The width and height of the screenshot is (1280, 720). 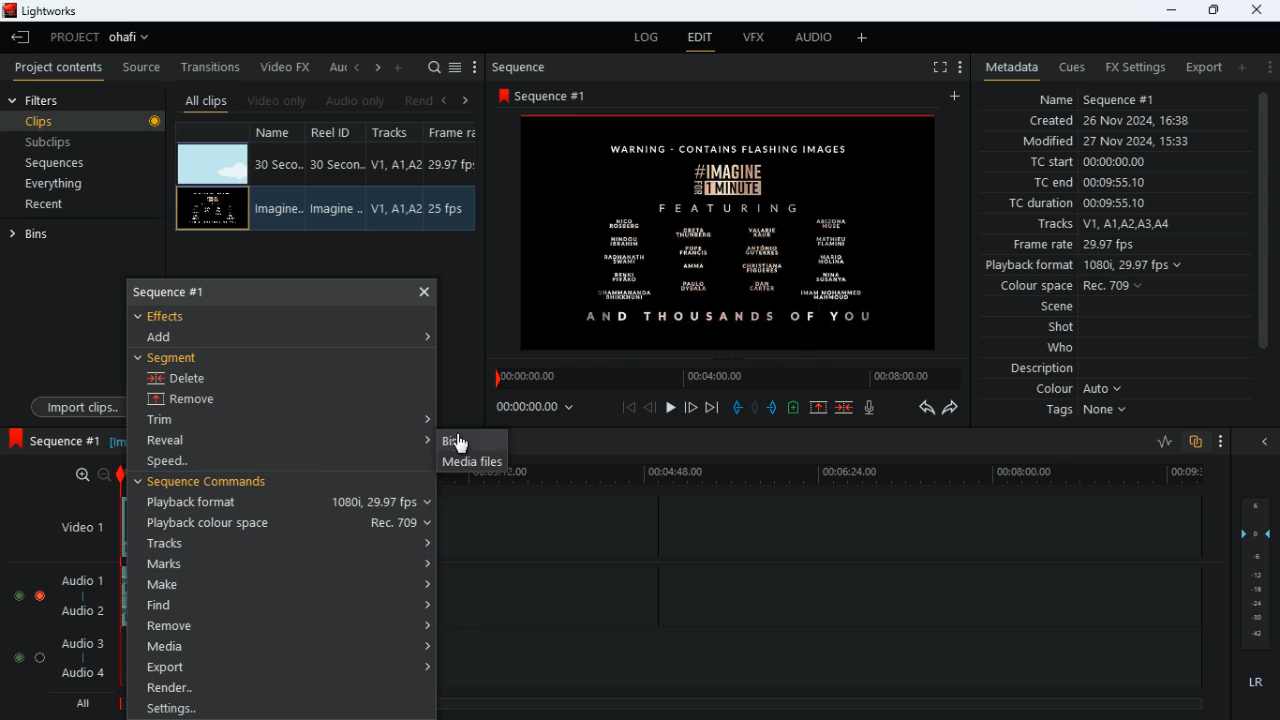 What do you see at coordinates (76, 183) in the screenshot?
I see `everything` at bounding box center [76, 183].